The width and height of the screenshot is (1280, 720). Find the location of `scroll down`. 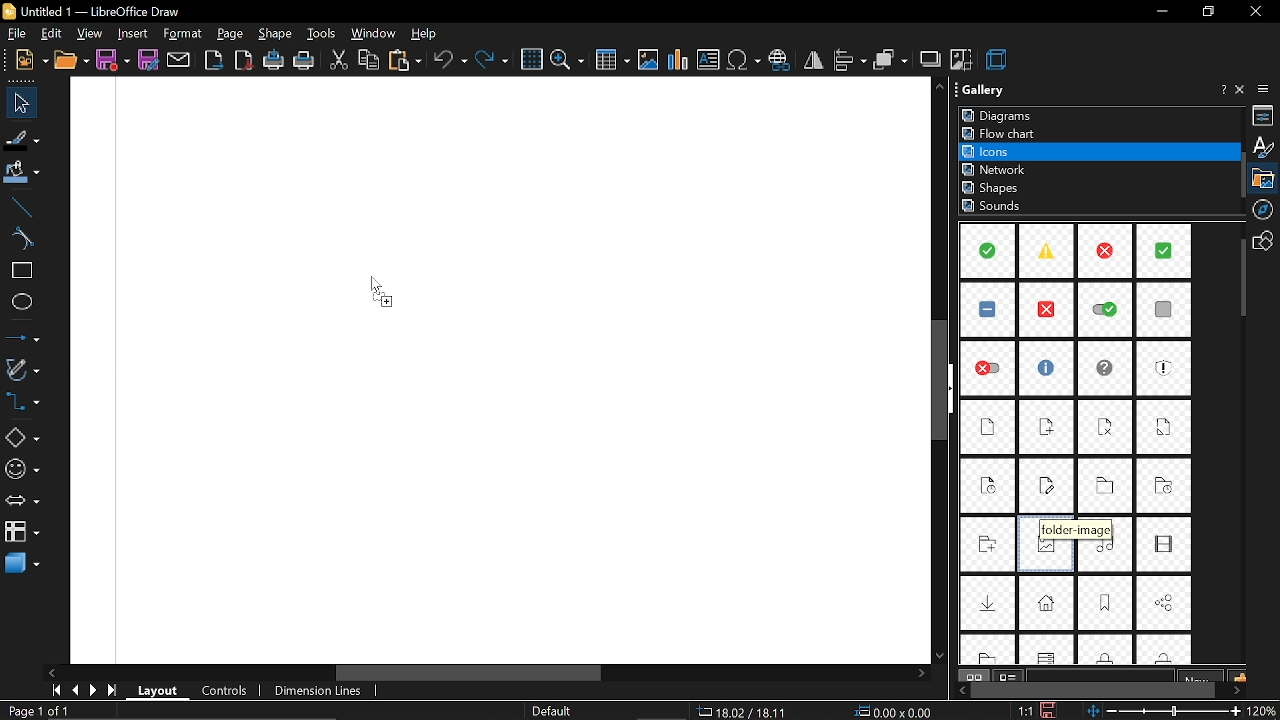

scroll down is located at coordinates (940, 653).